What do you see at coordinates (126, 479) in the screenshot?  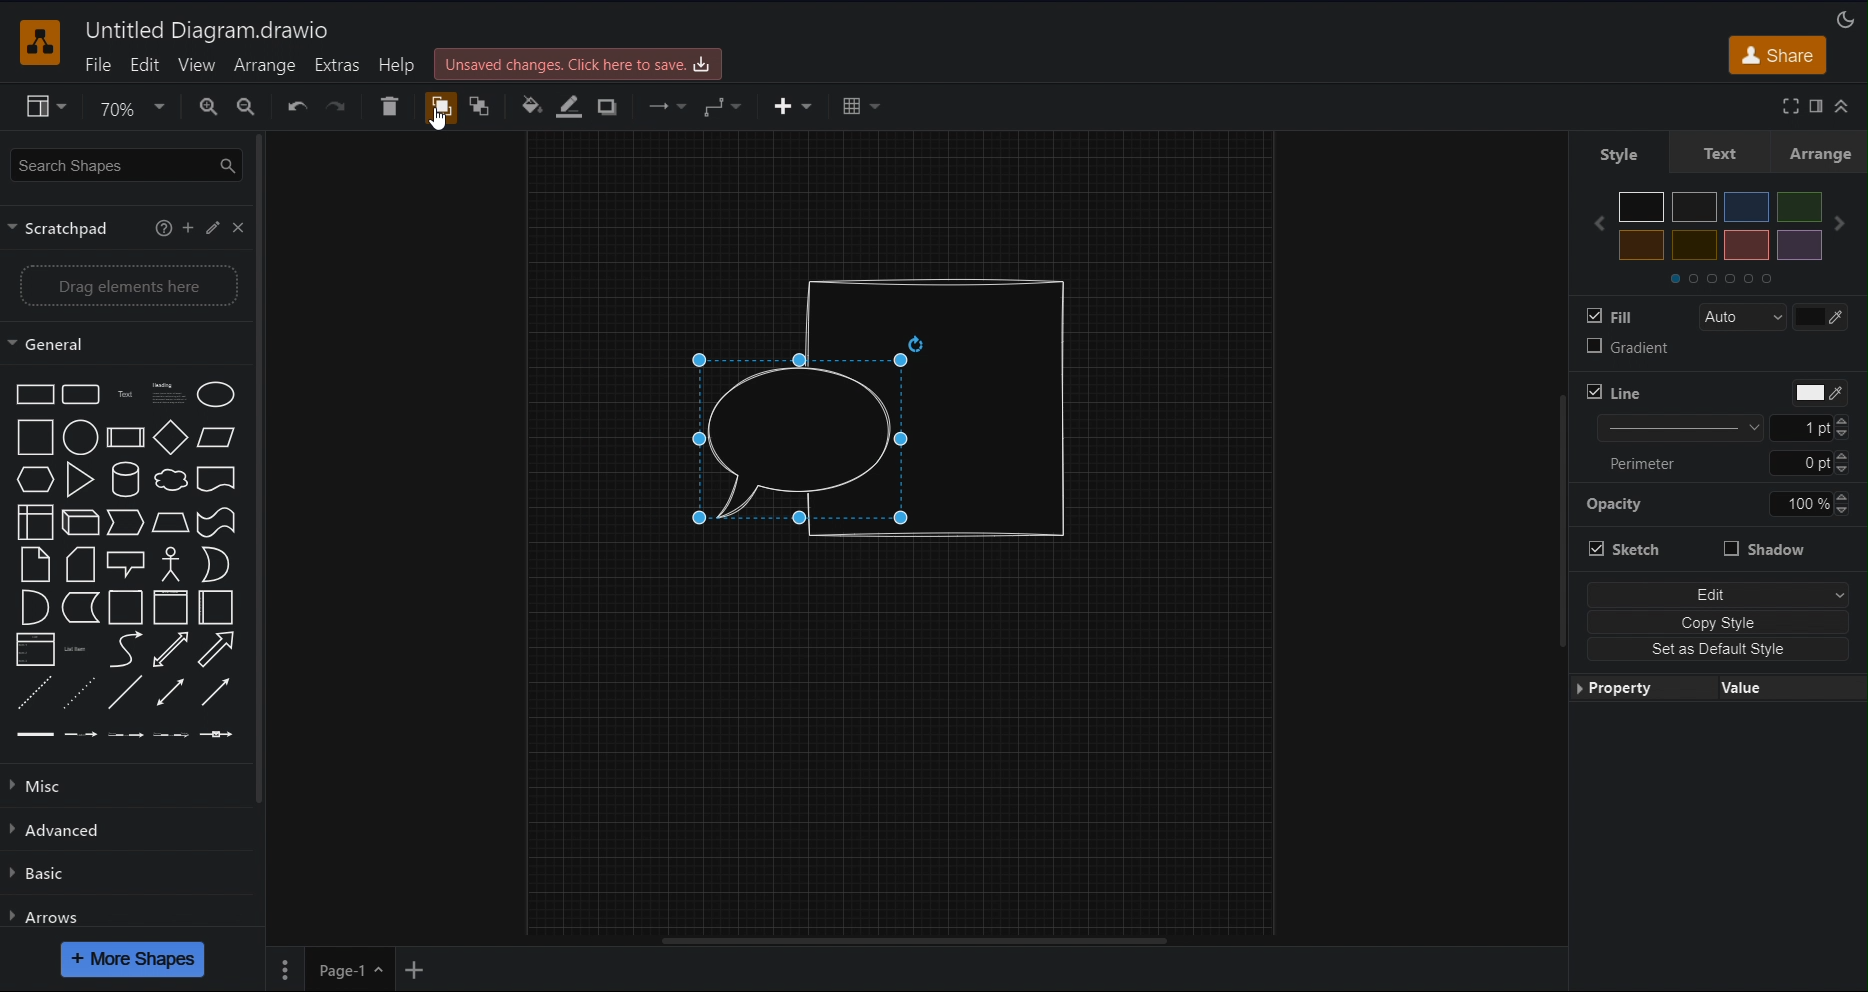 I see `Cylinder` at bounding box center [126, 479].